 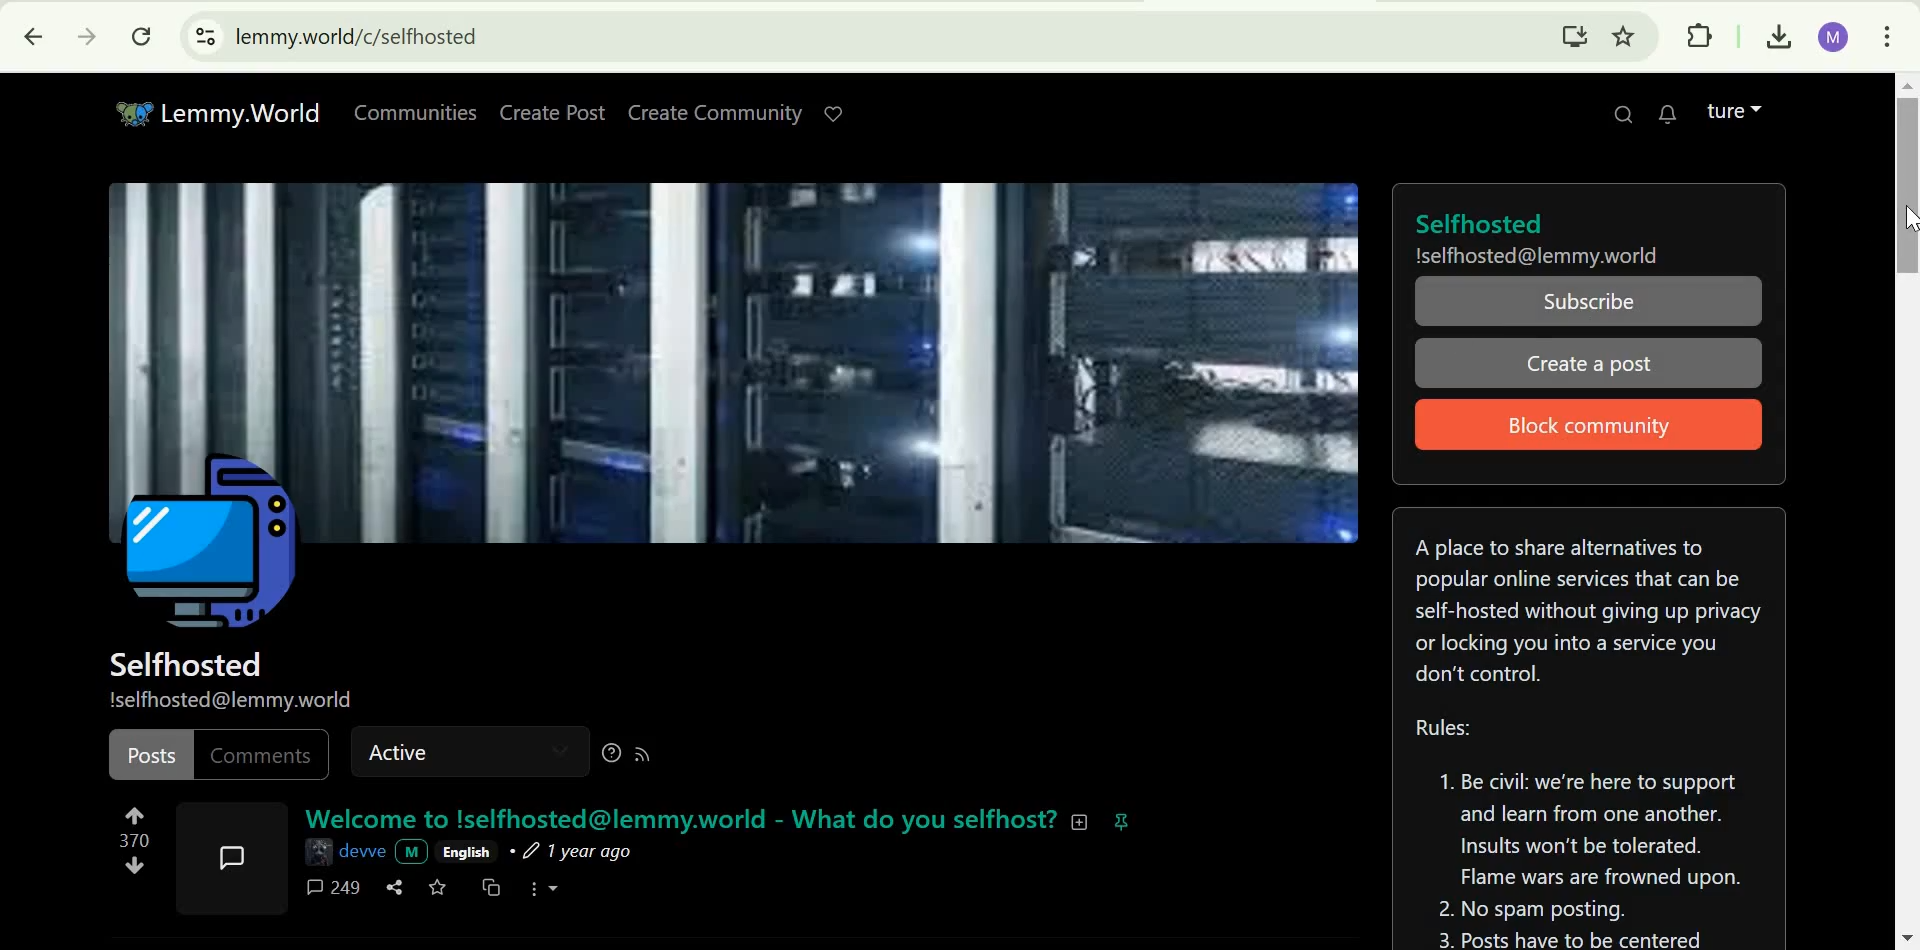 What do you see at coordinates (218, 114) in the screenshot?
I see `Lemmy.world` at bounding box center [218, 114].